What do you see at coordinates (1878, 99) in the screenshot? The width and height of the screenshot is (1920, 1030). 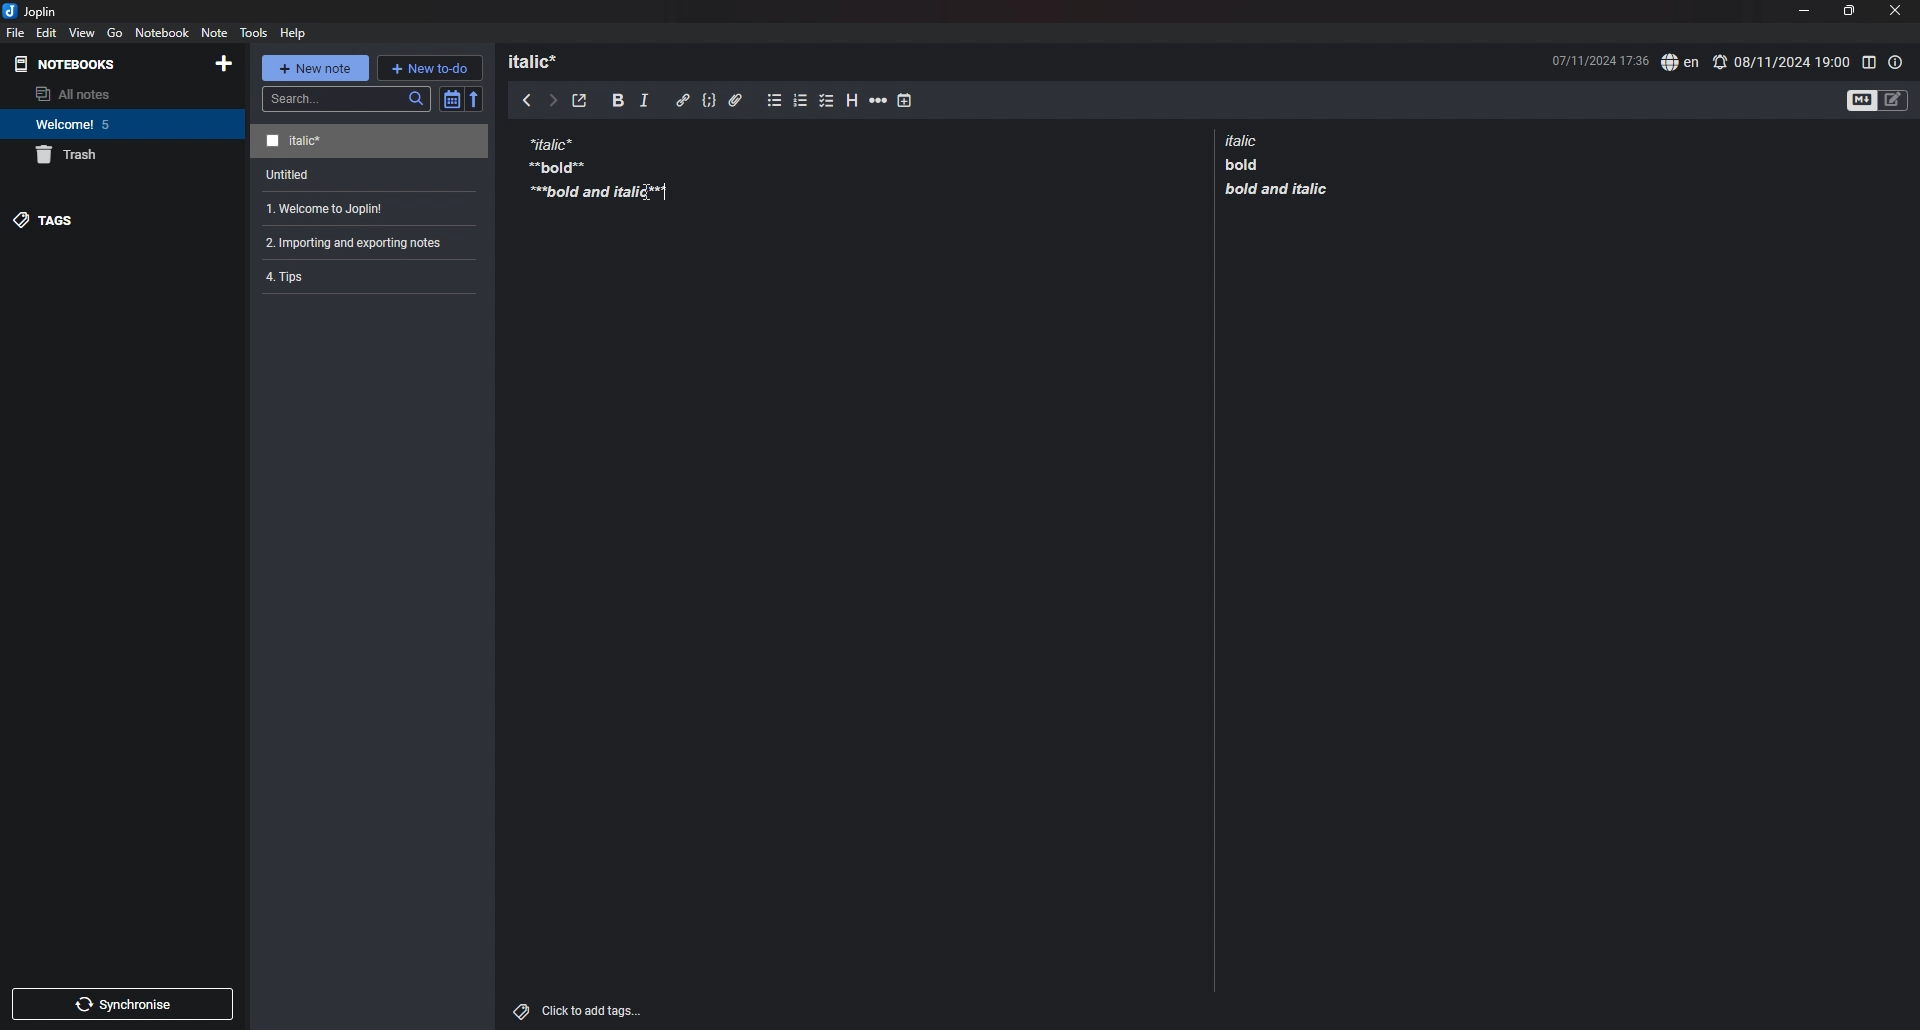 I see `toggle editors` at bounding box center [1878, 99].